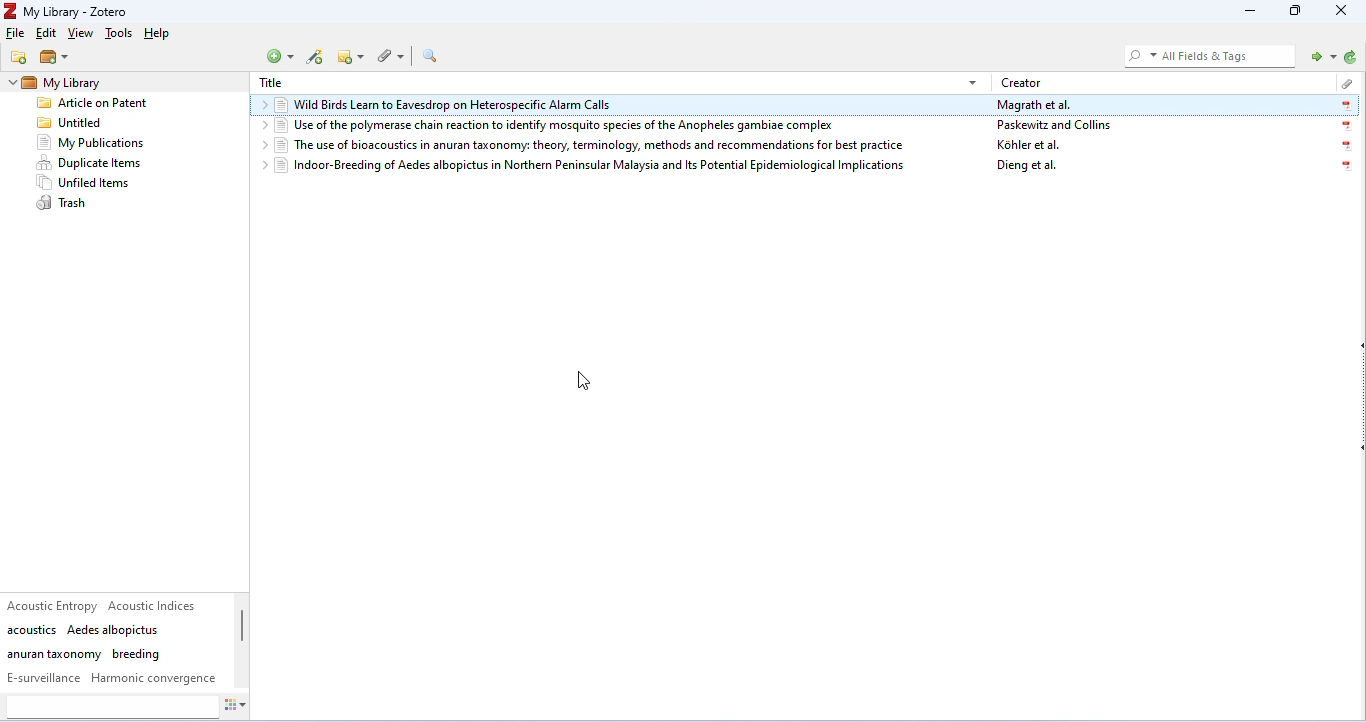 The height and width of the screenshot is (722, 1366). What do you see at coordinates (271, 83) in the screenshot?
I see `title` at bounding box center [271, 83].